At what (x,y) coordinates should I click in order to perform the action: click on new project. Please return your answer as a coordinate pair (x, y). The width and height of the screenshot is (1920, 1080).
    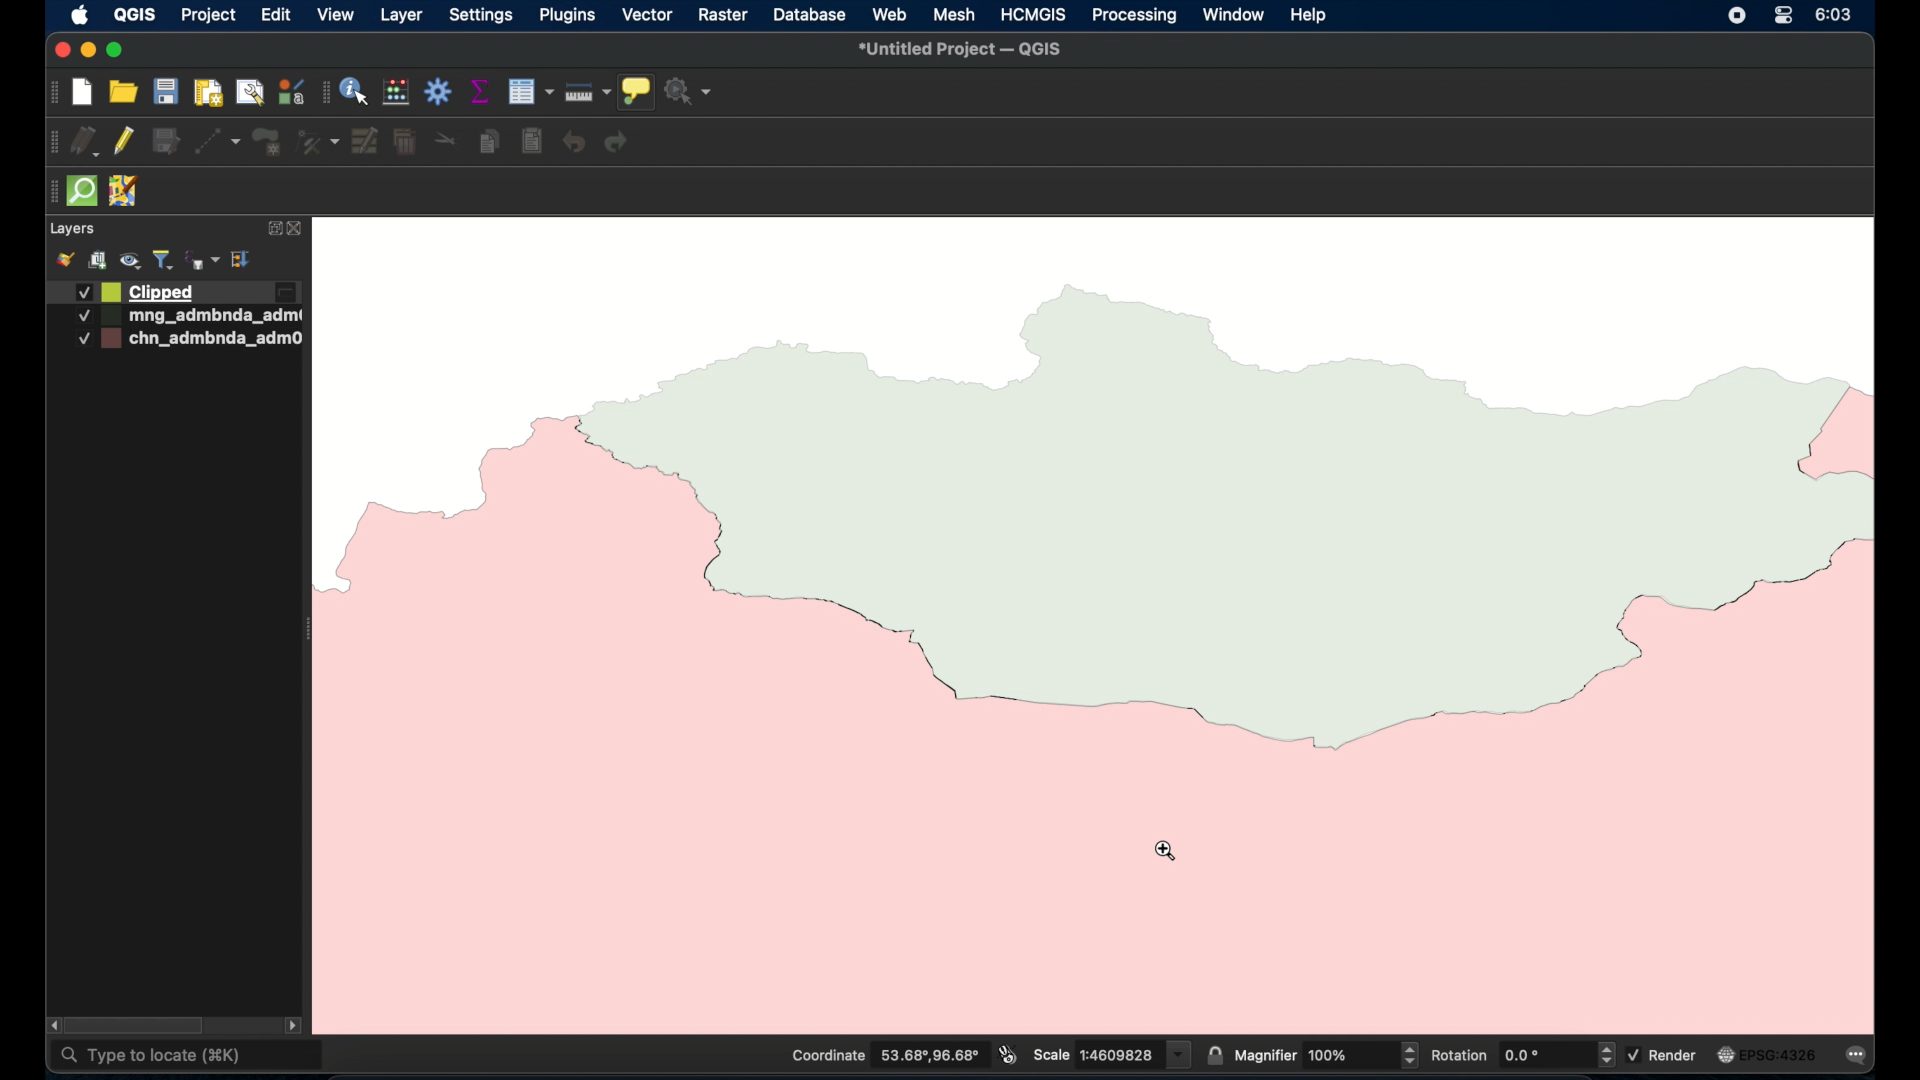
    Looking at the image, I should click on (83, 93).